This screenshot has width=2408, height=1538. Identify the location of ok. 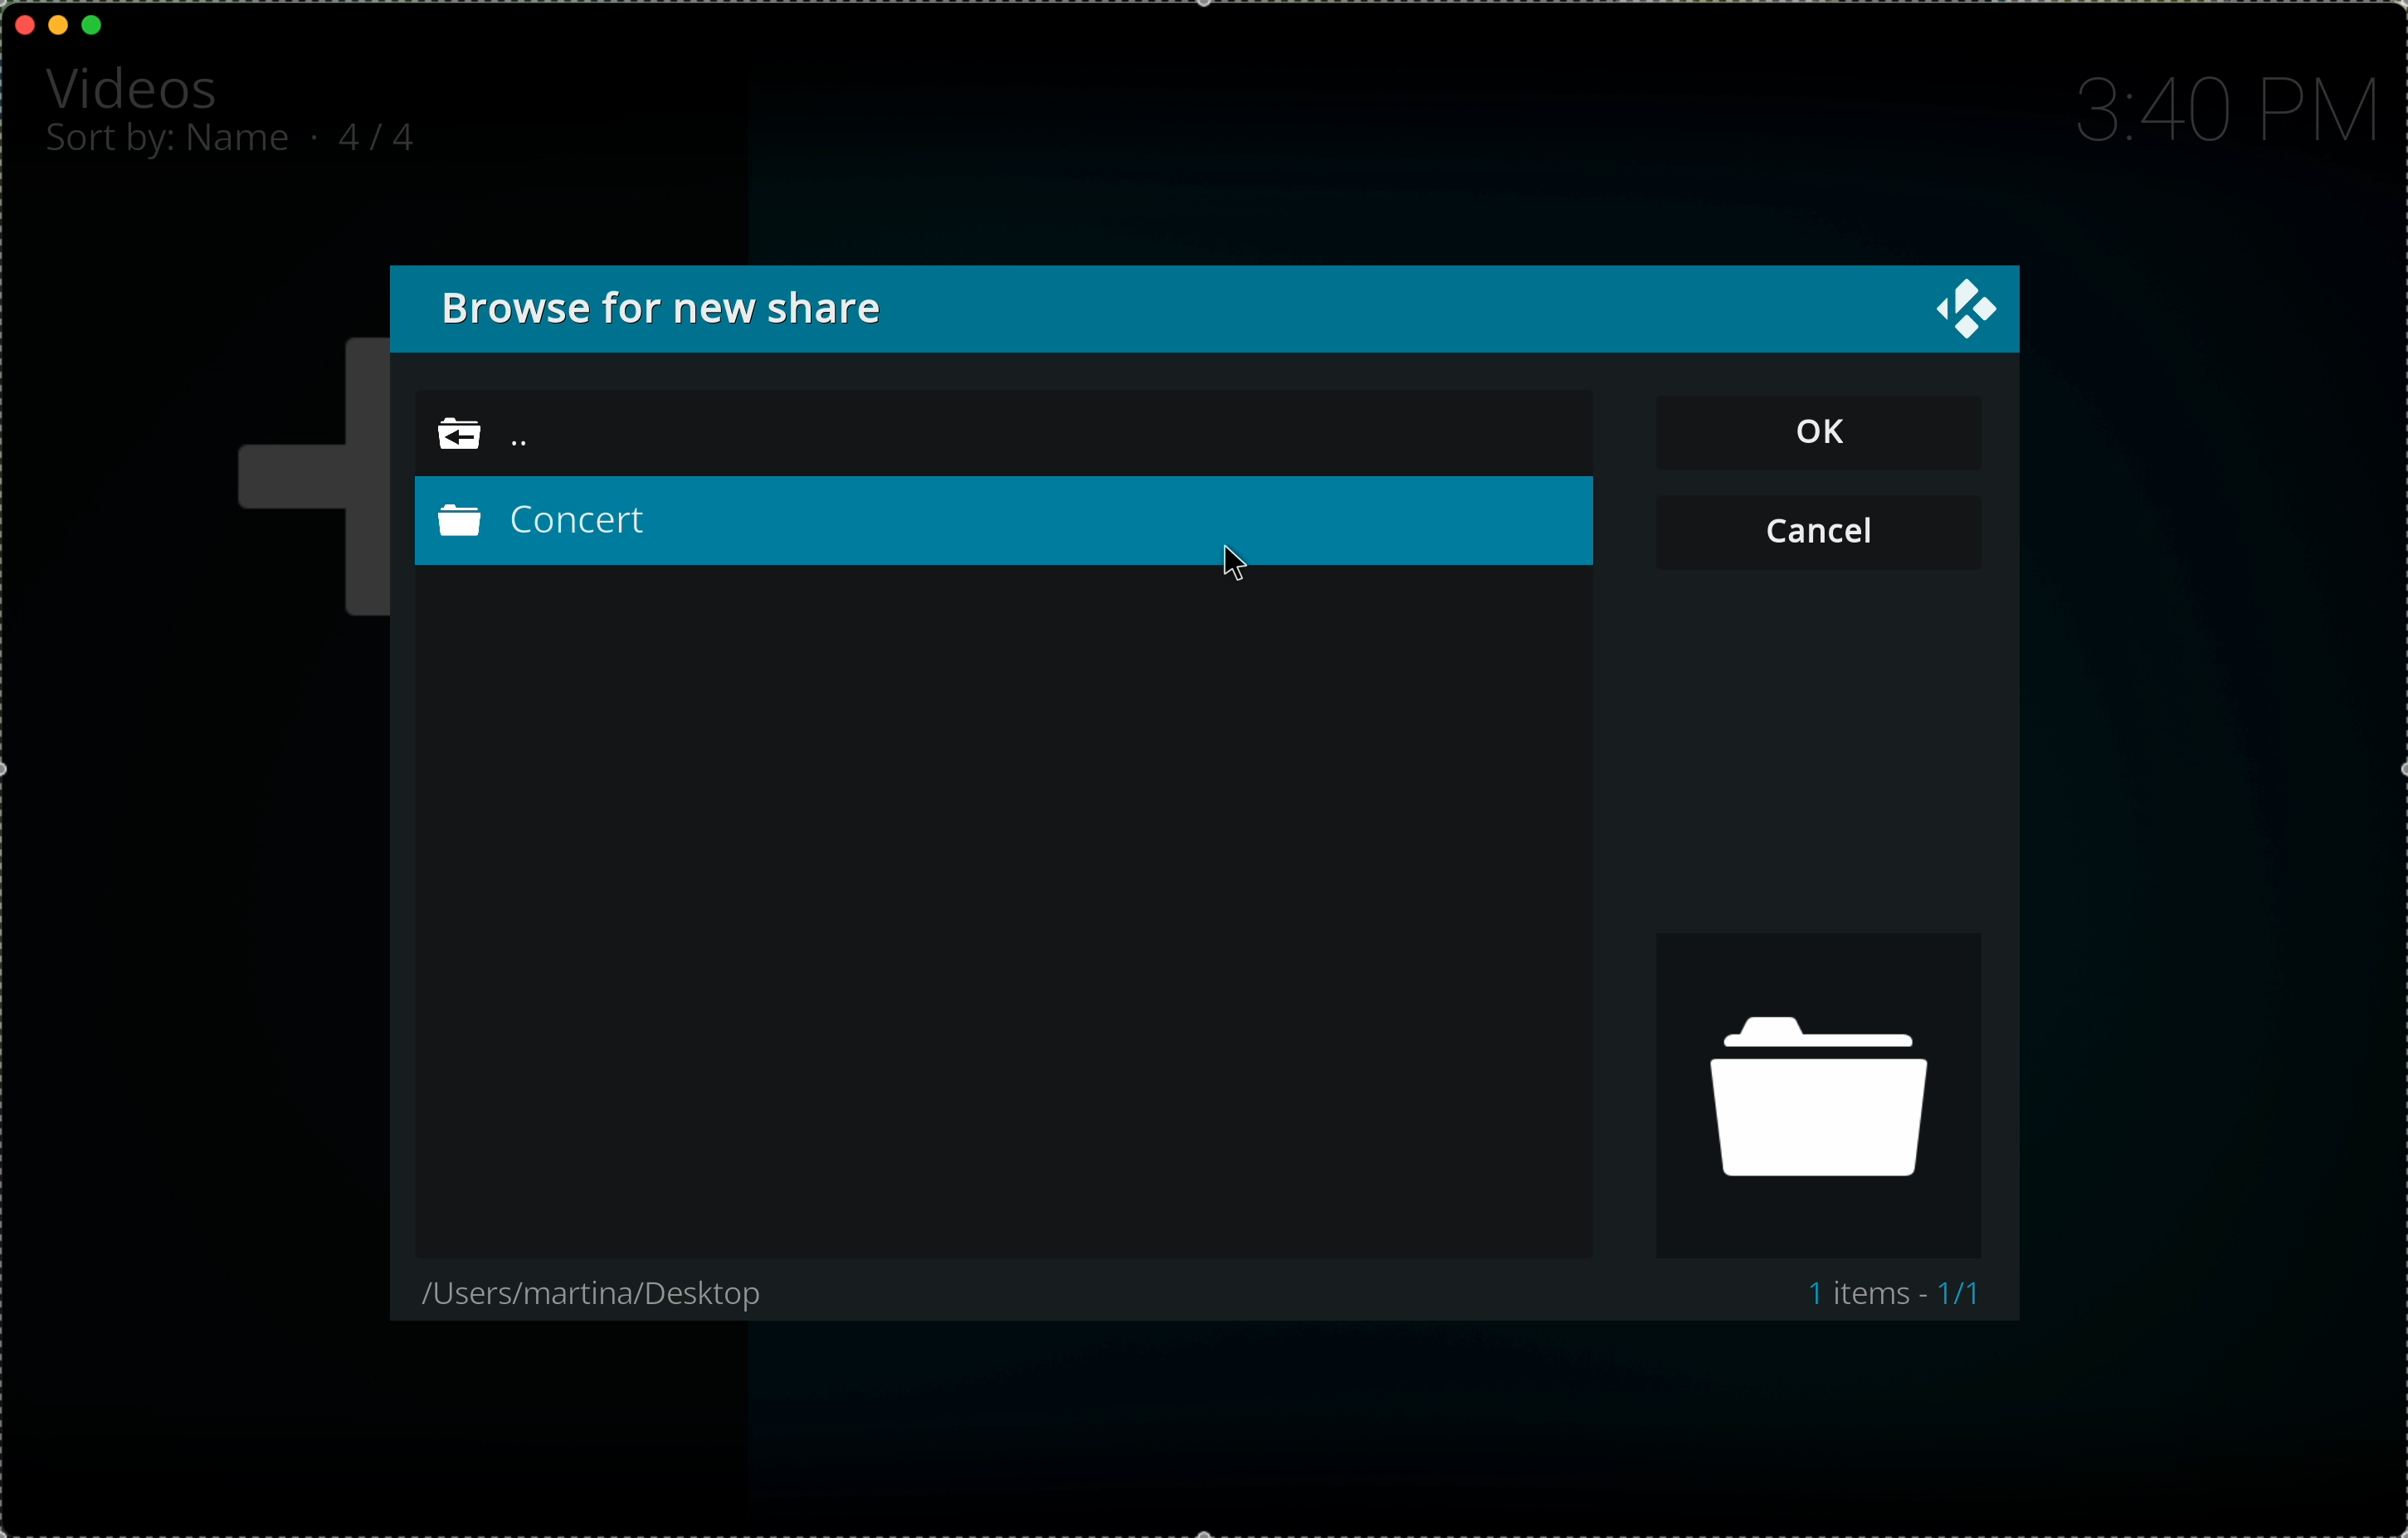
(1829, 432).